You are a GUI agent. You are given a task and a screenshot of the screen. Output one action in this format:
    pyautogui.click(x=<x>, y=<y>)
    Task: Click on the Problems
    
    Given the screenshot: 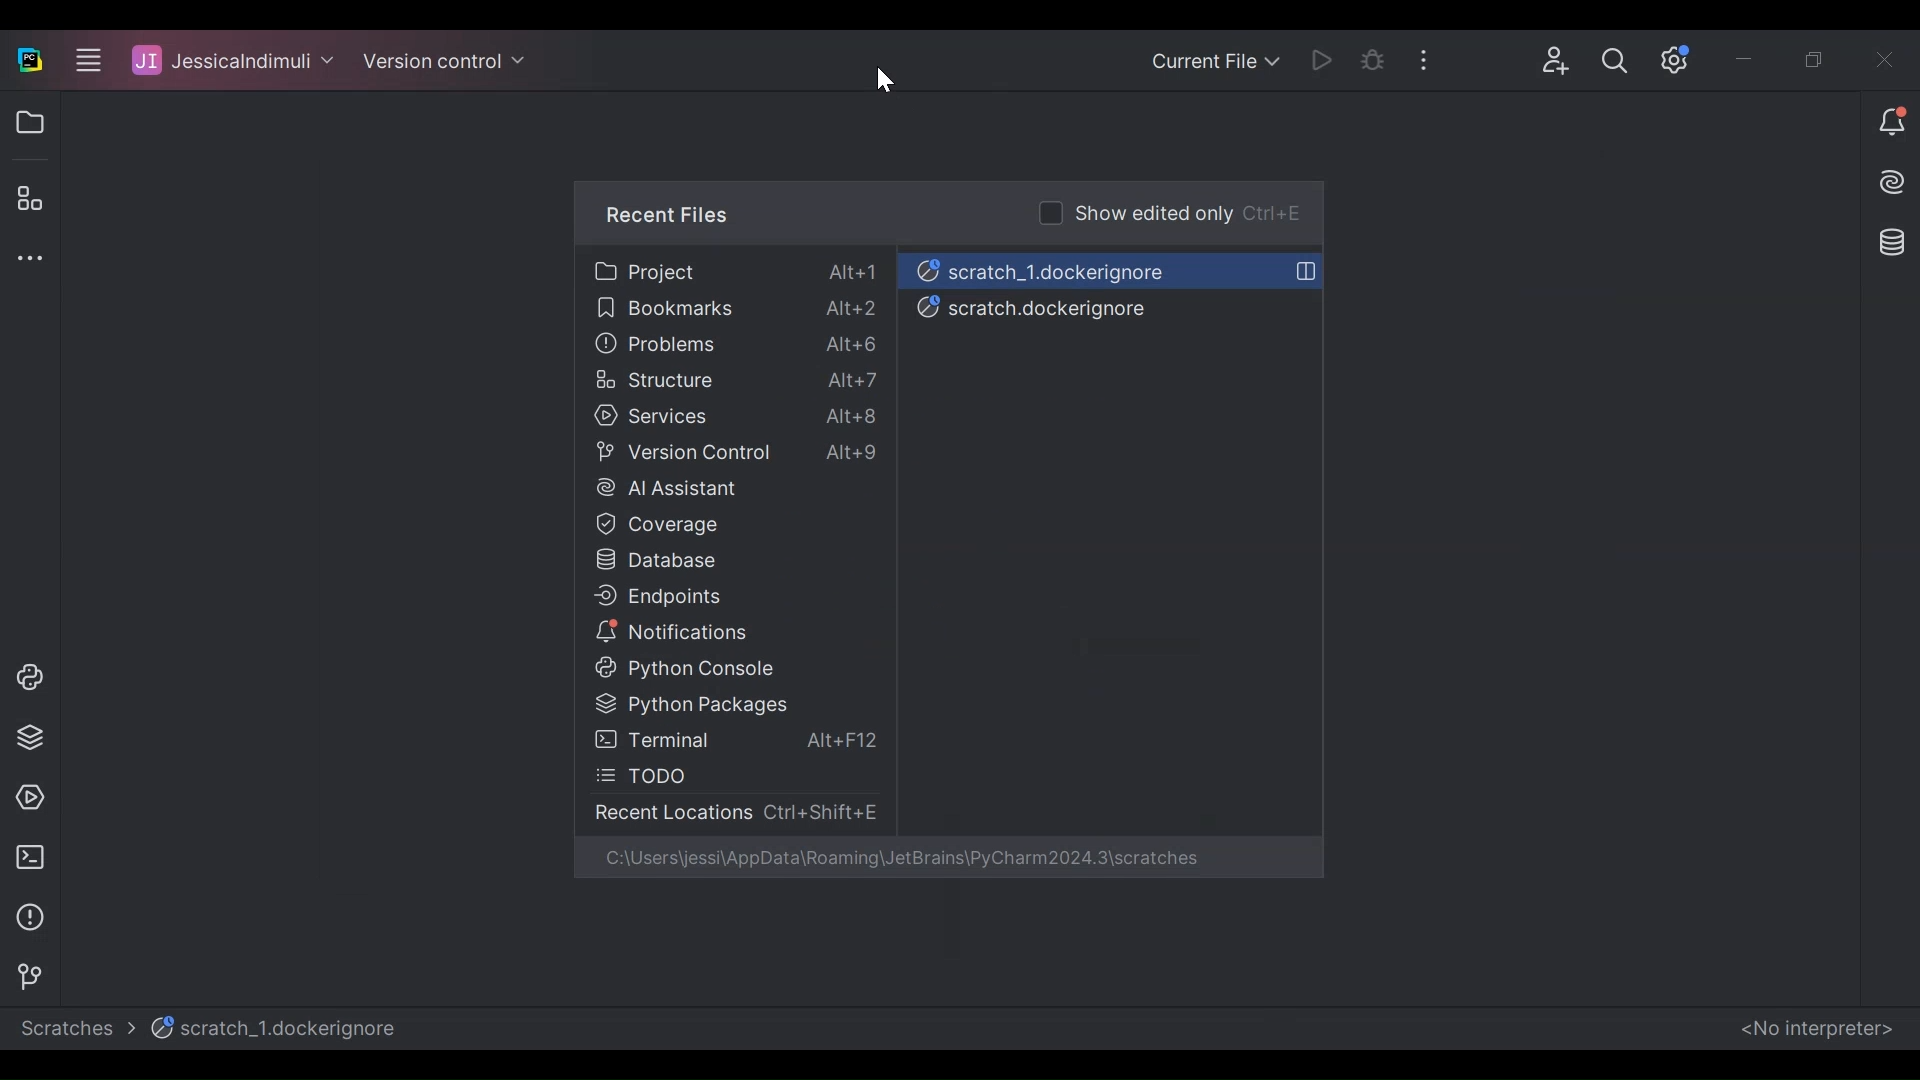 What is the action you would take?
    pyautogui.click(x=738, y=346)
    